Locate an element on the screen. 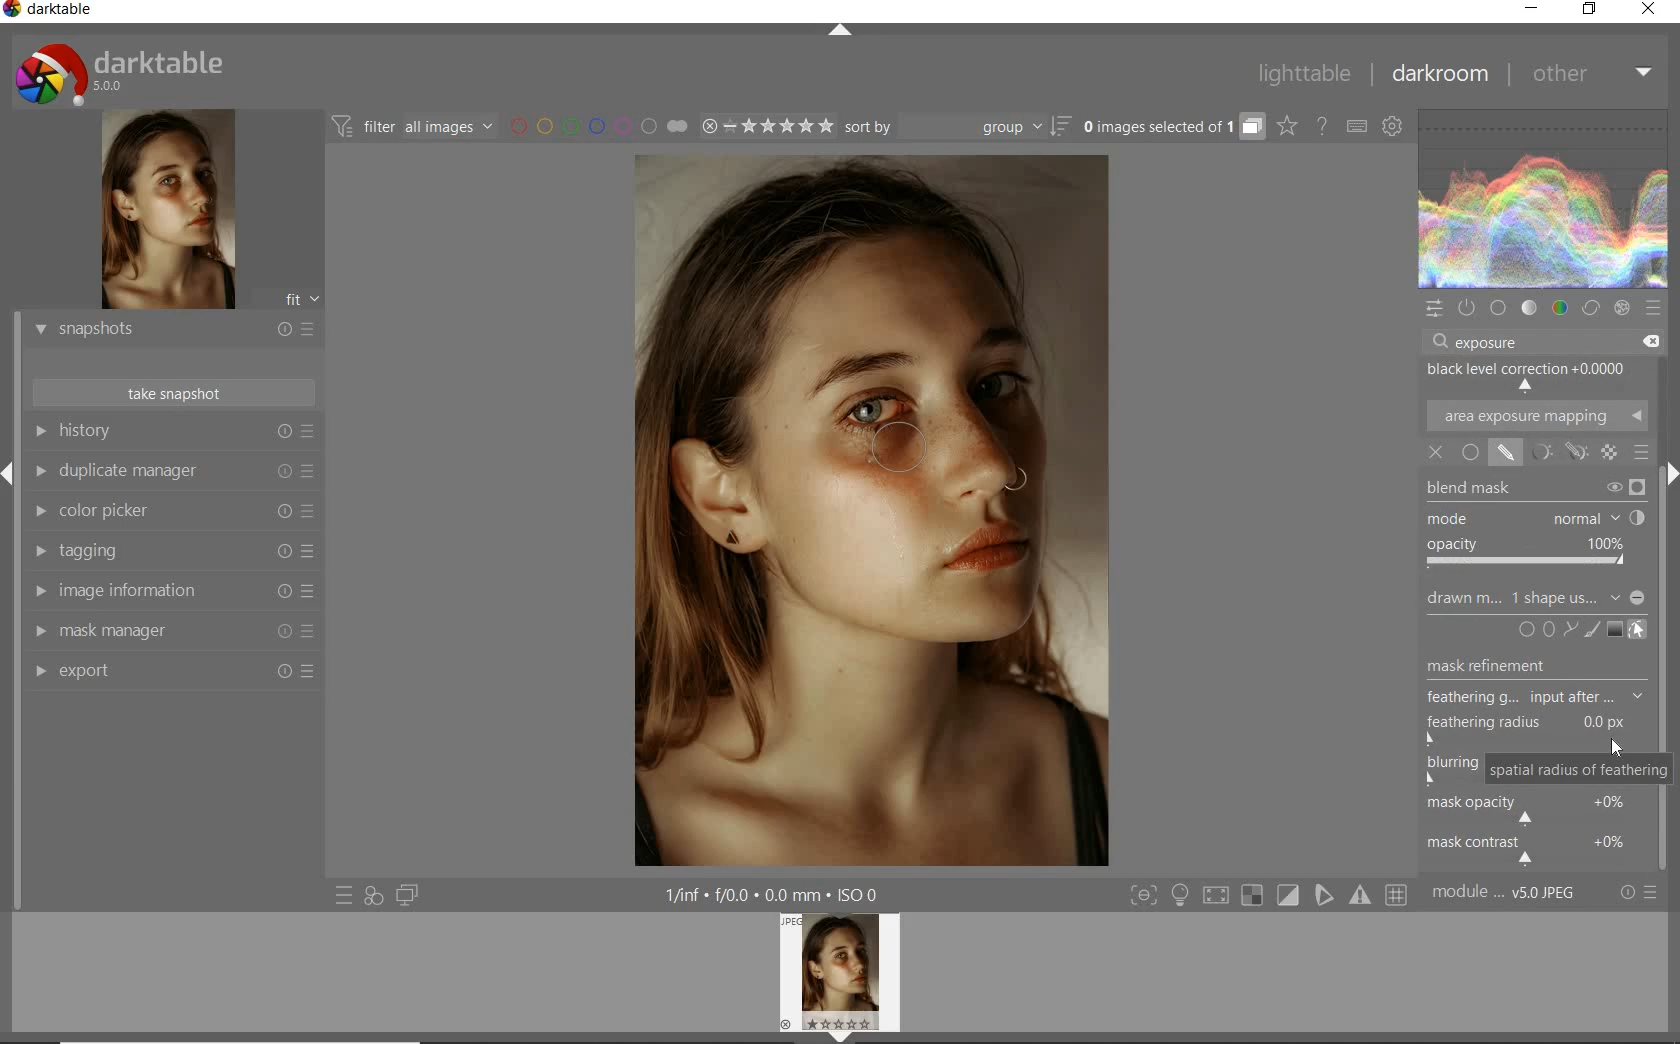  DELETE is located at coordinates (1649, 339).